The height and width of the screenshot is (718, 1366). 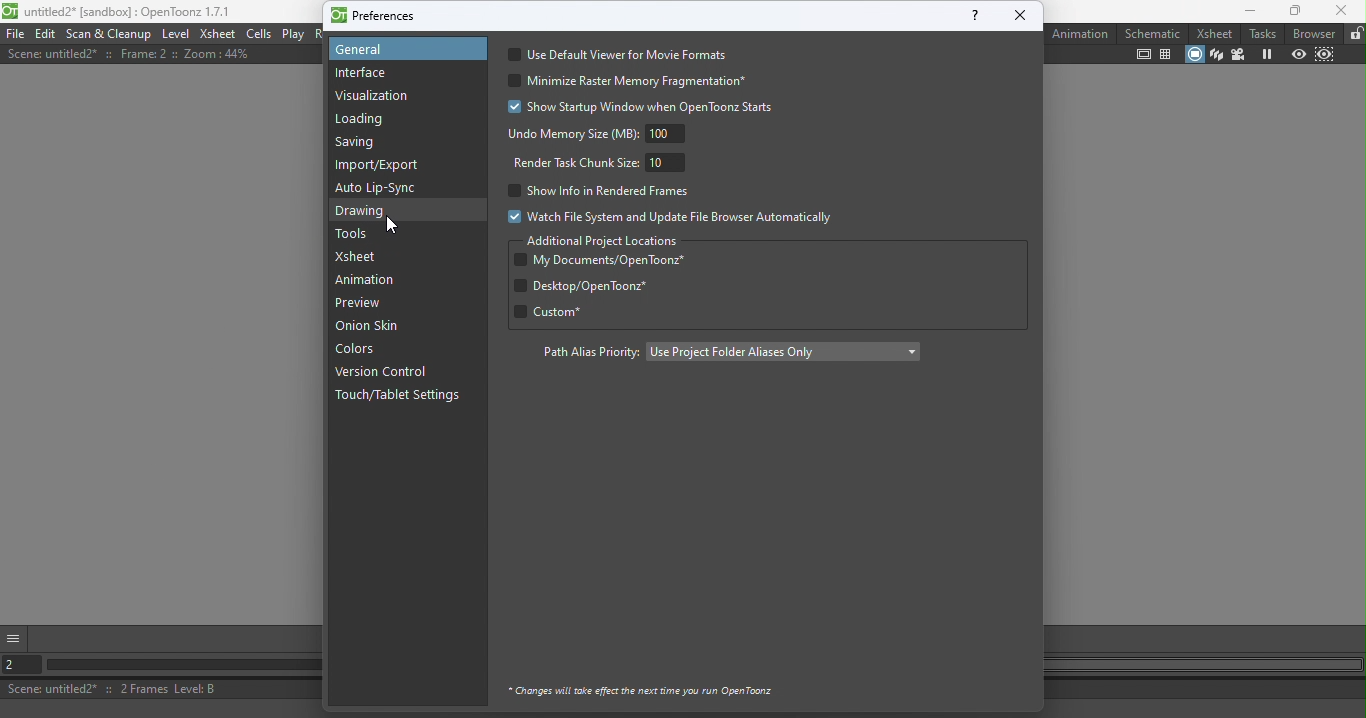 What do you see at coordinates (157, 689) in the screenshot?
I see `Scene: untitled2* :: 2 Frames Level: B` at bounding box center [157, 689].